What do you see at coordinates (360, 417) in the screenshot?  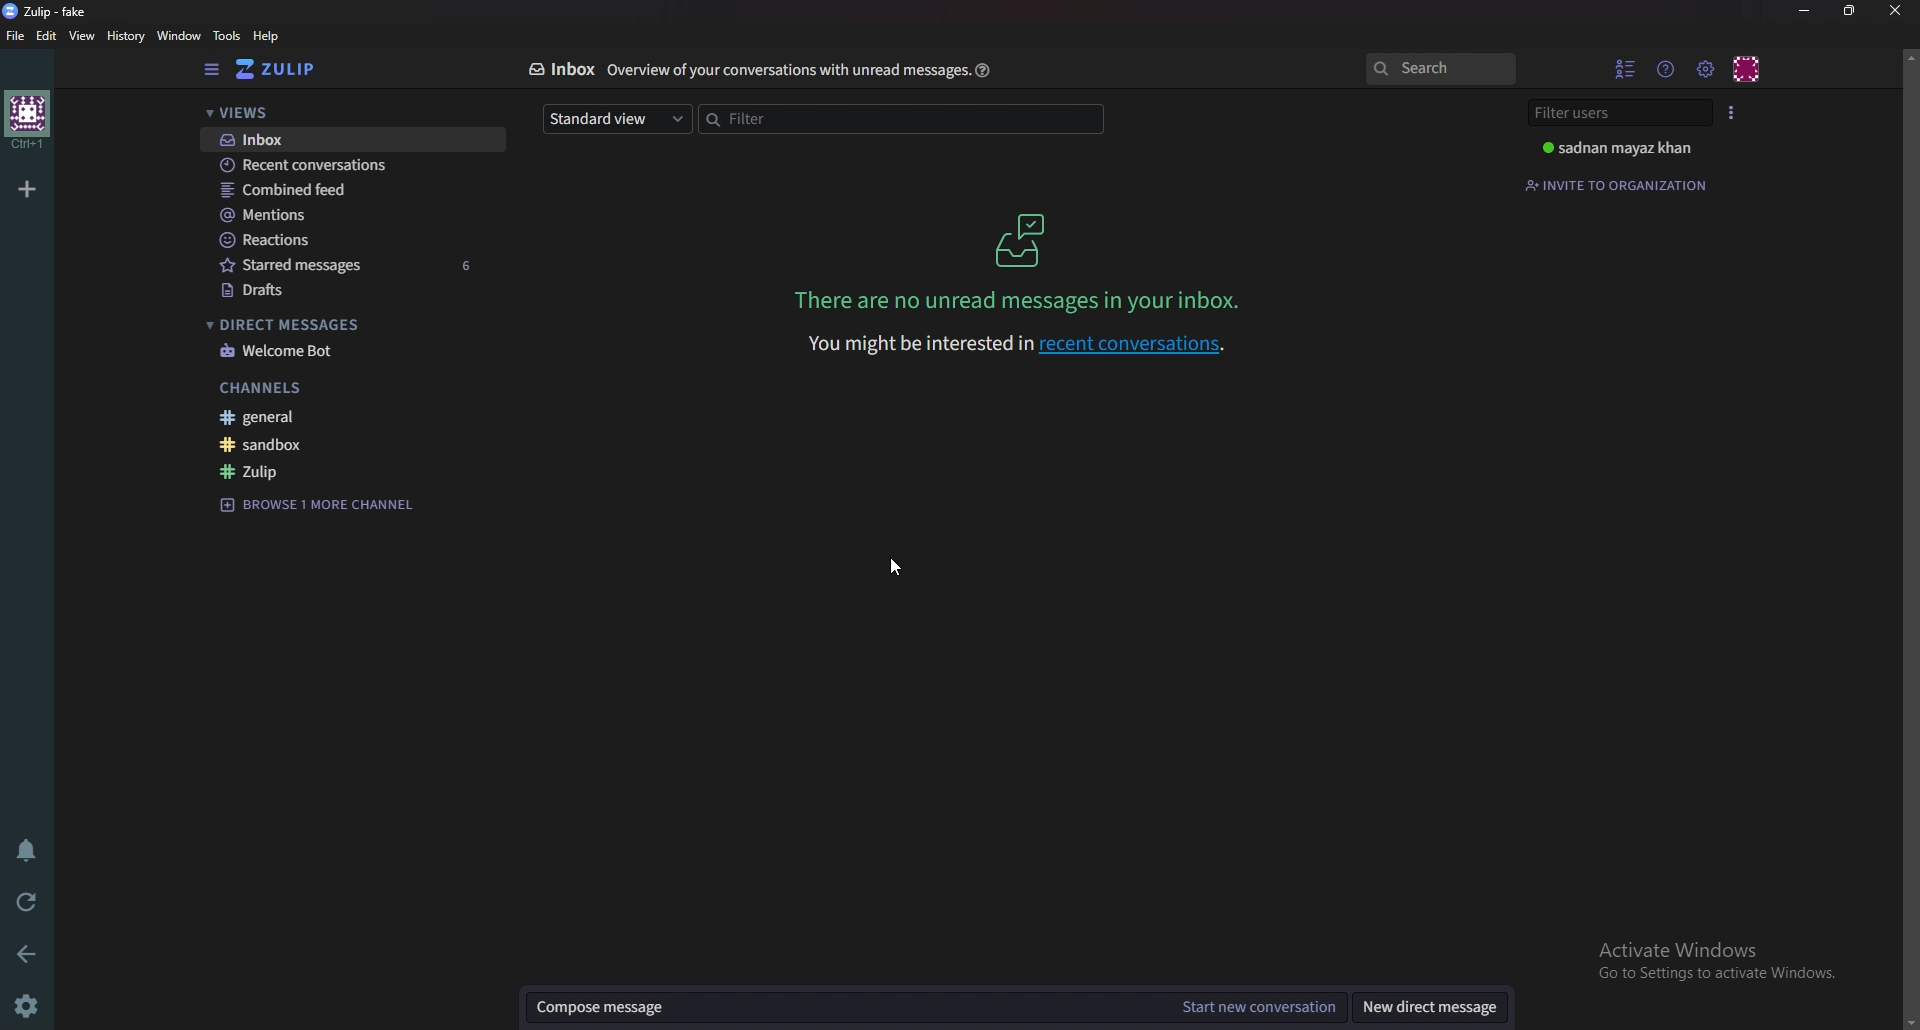 I see `General` at bounding box center [360, 417].